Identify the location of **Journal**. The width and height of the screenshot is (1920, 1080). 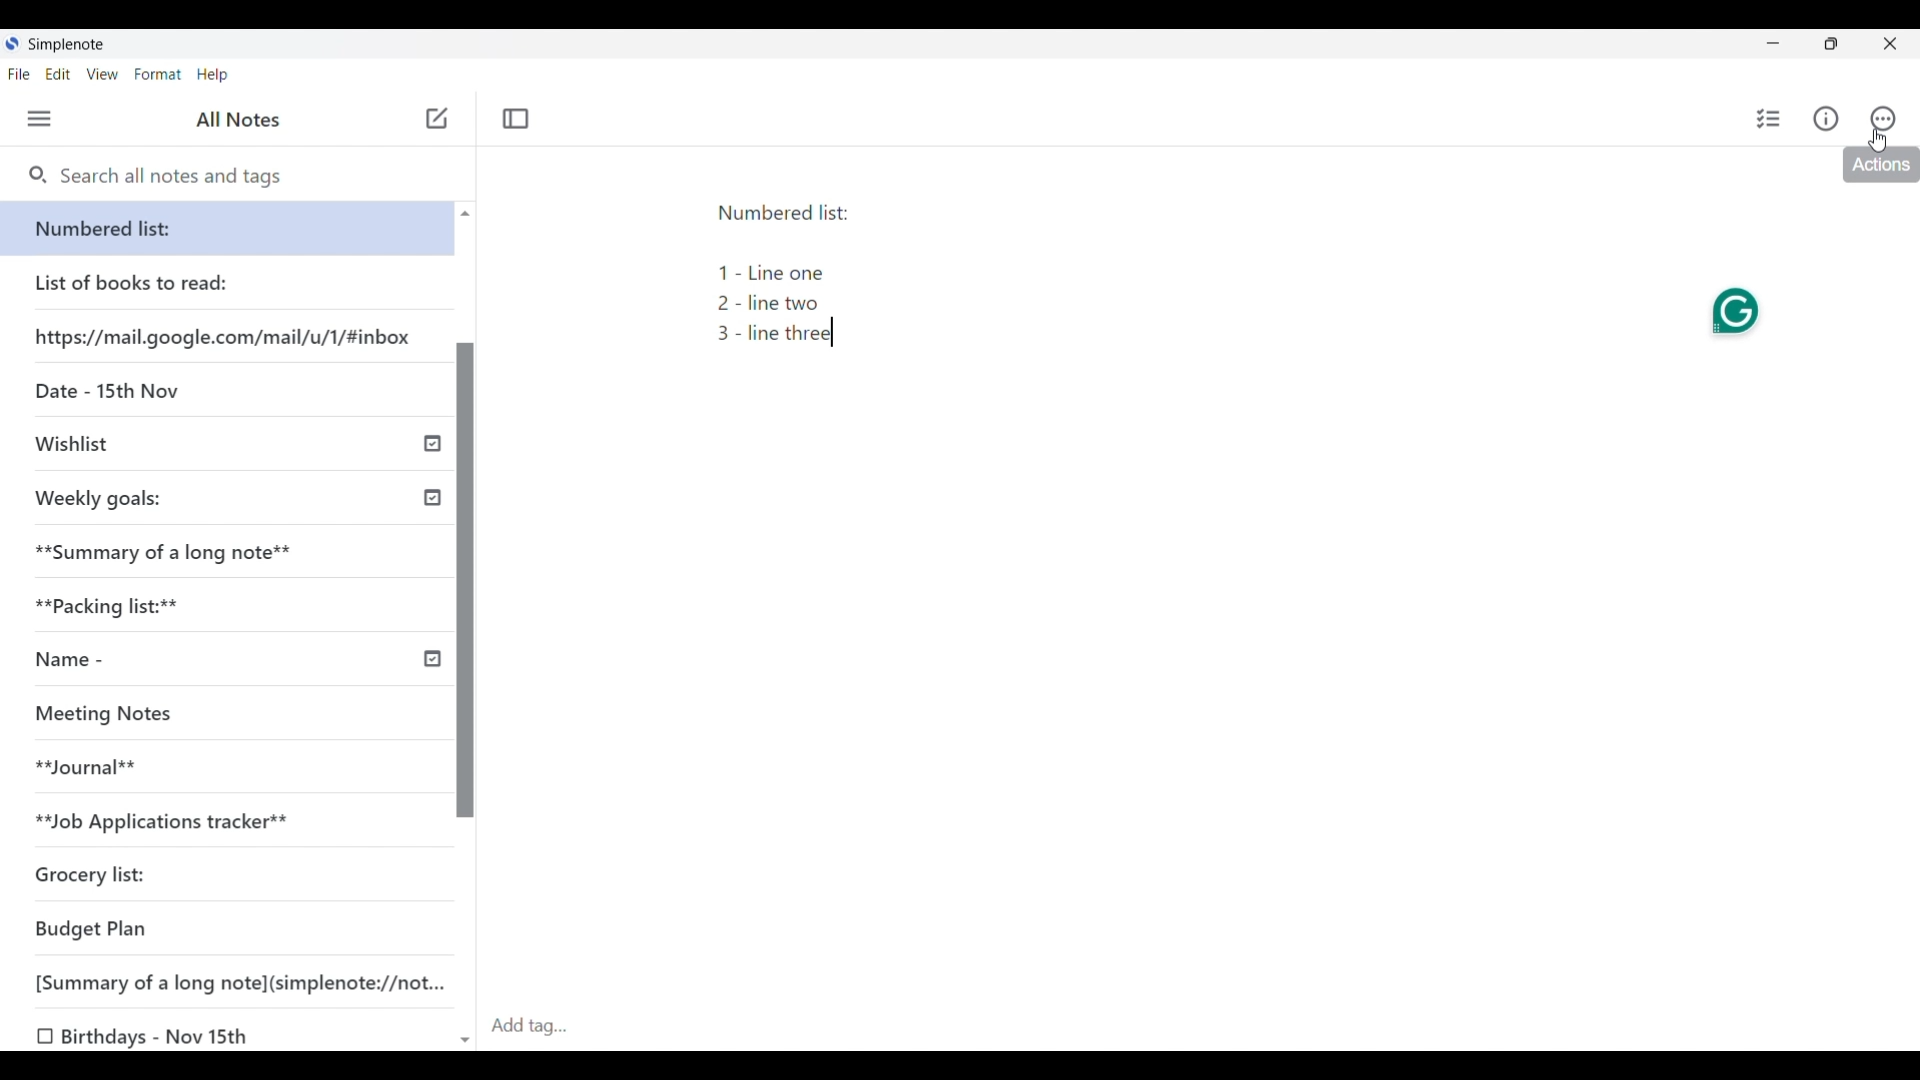
(100, 769).